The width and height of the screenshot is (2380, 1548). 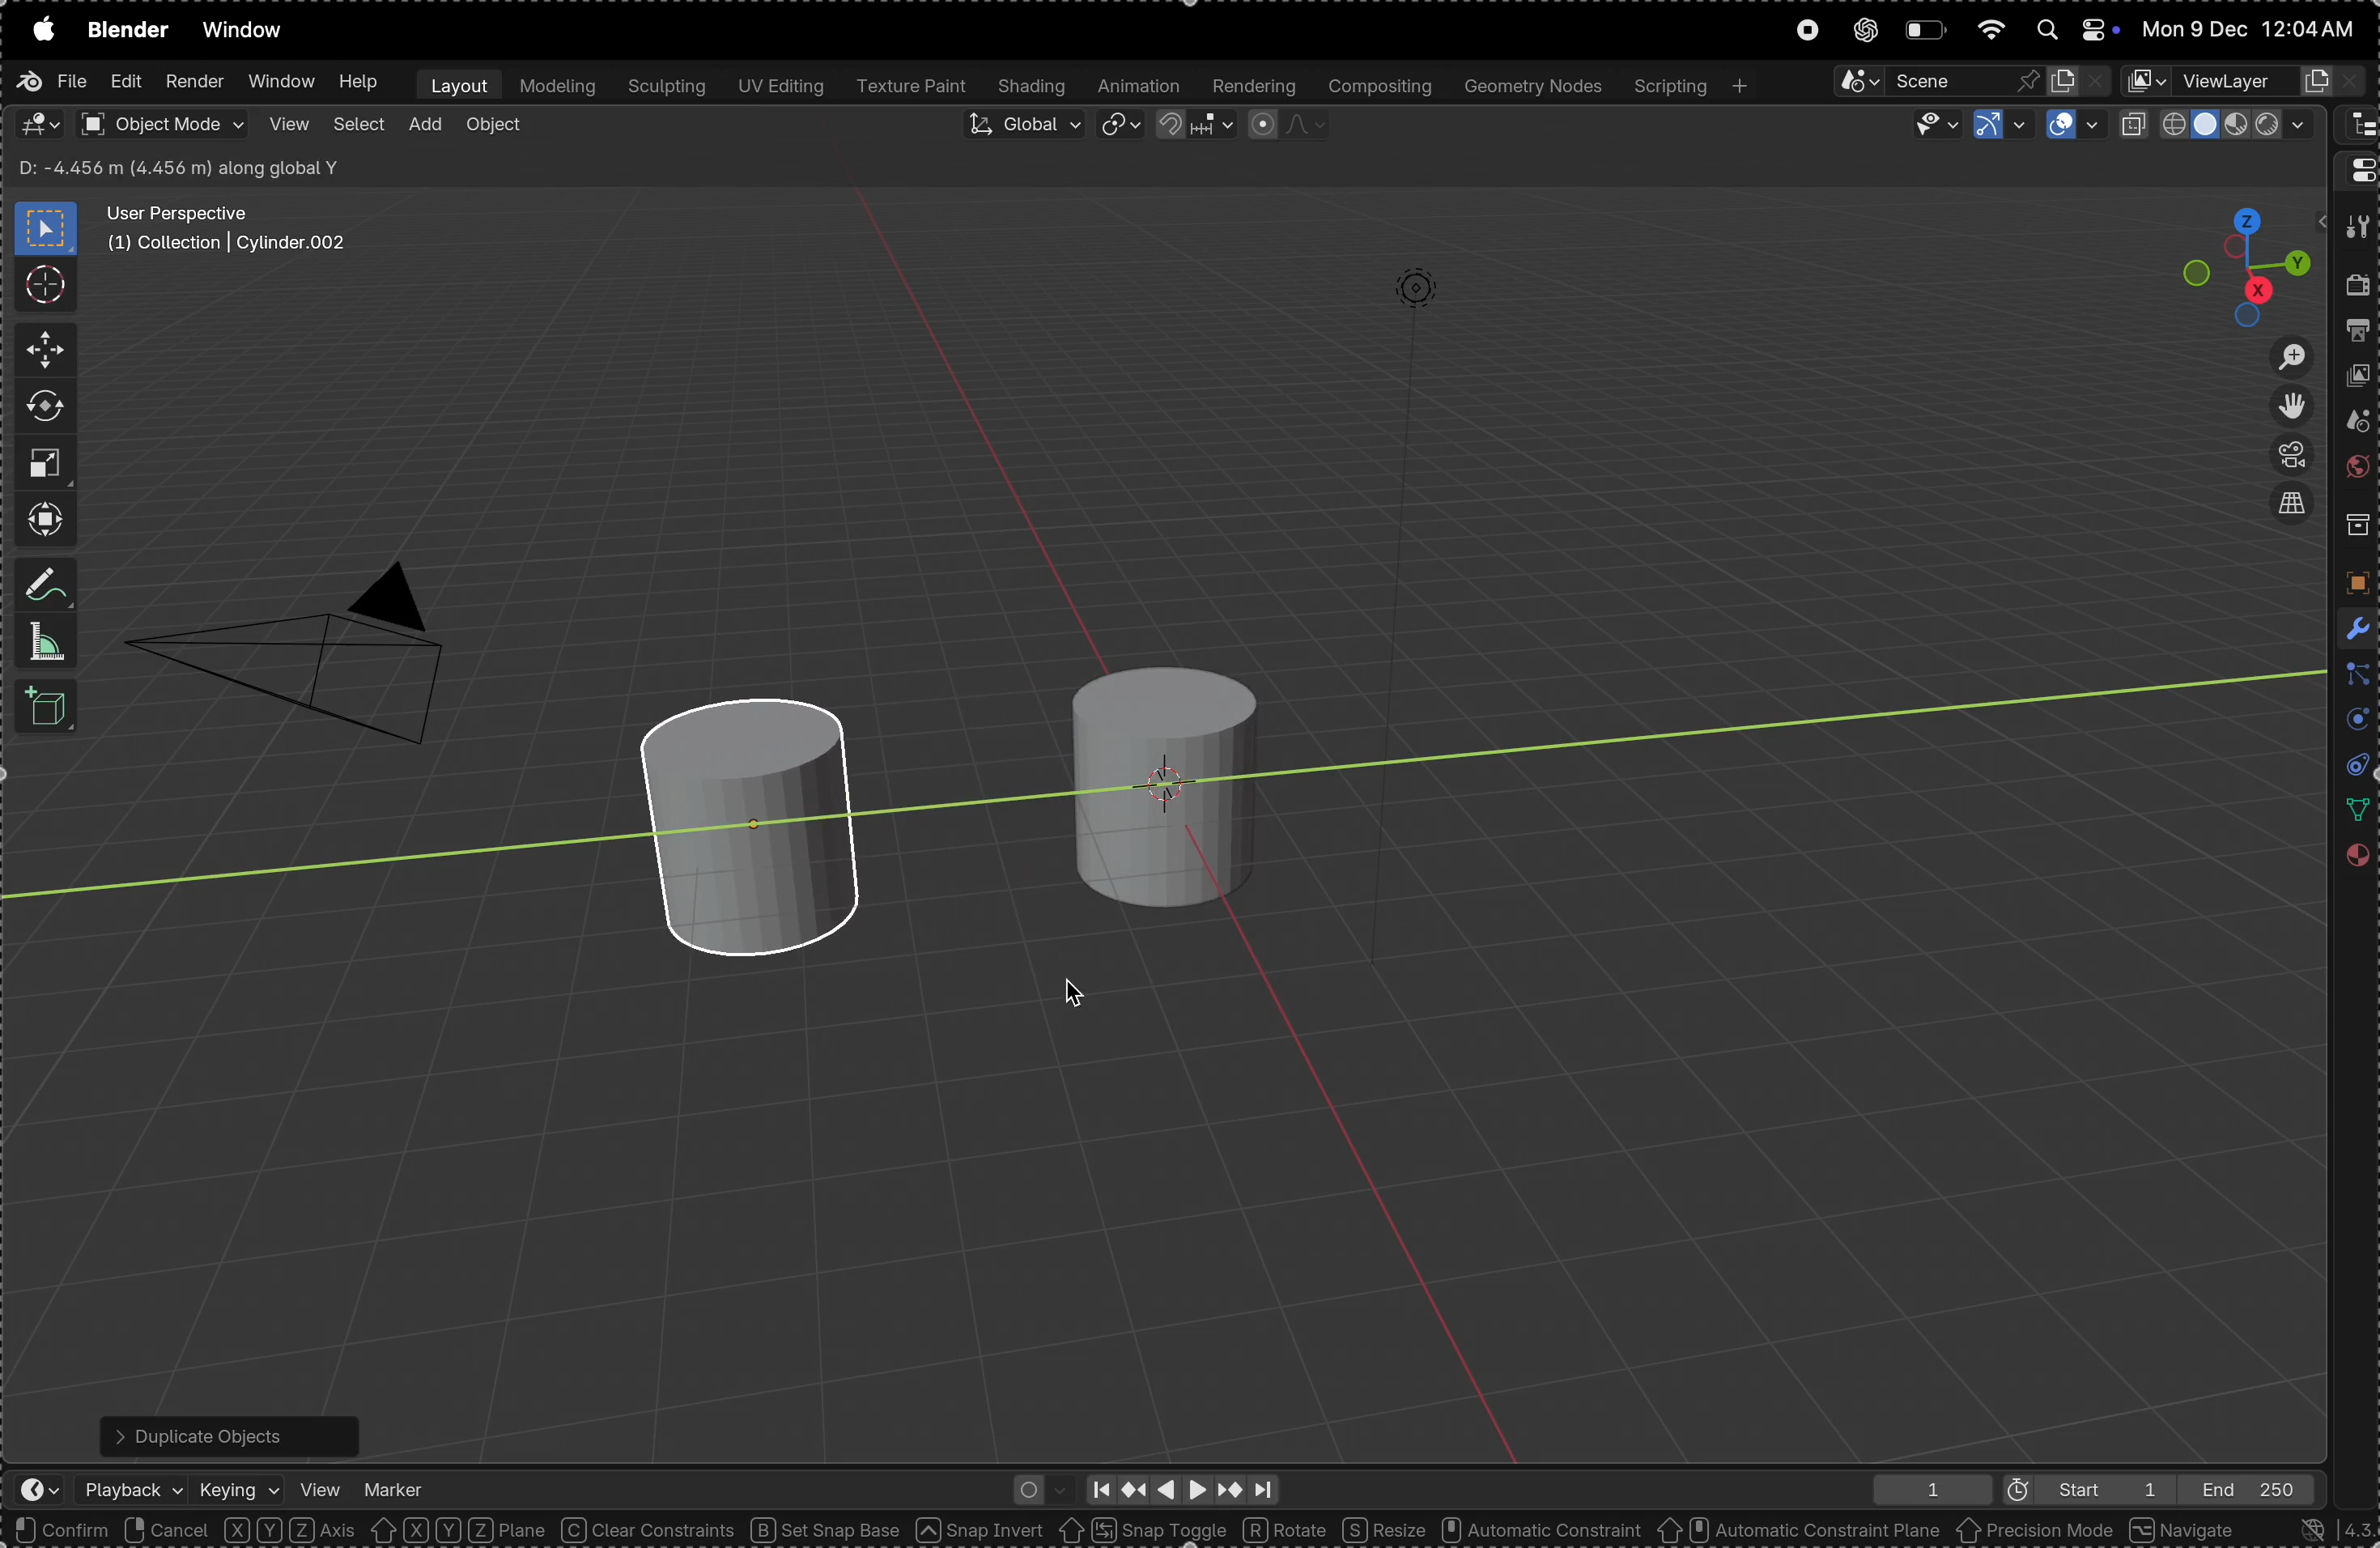 I want to click on render, so click(x=194, y=82).